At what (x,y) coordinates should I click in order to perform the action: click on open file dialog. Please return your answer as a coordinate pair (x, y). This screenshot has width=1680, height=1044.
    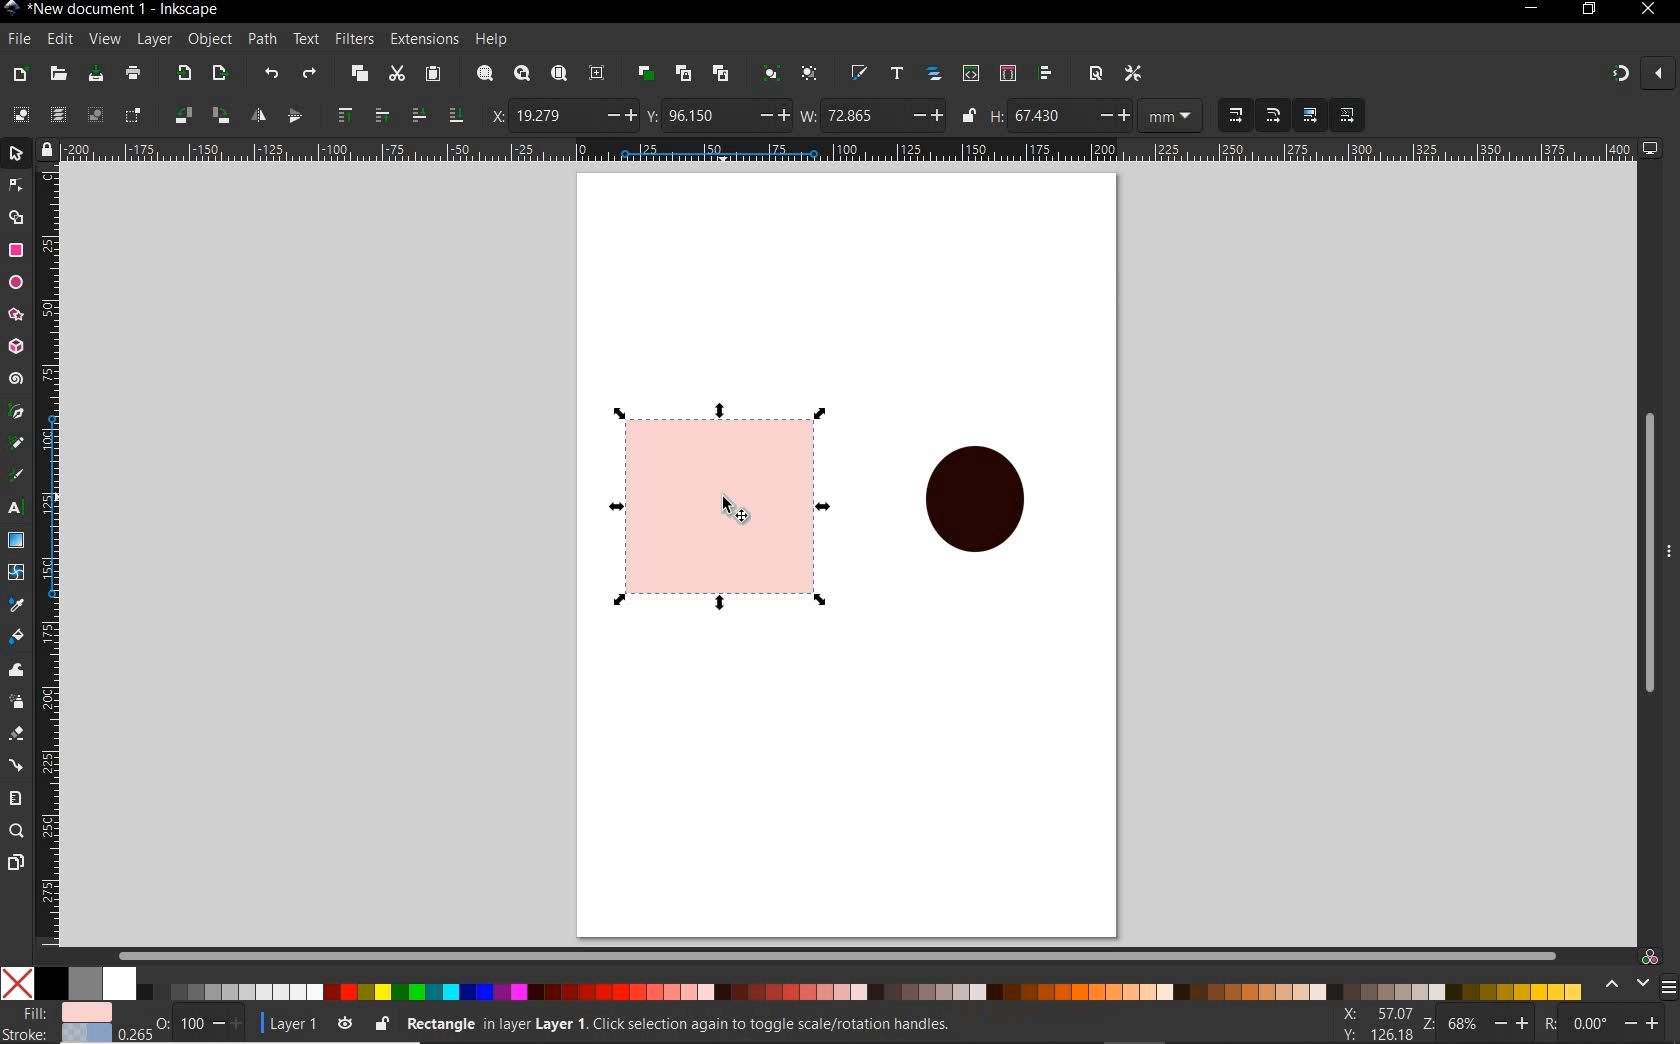
    Looking at the image, I should click on (59, 75).